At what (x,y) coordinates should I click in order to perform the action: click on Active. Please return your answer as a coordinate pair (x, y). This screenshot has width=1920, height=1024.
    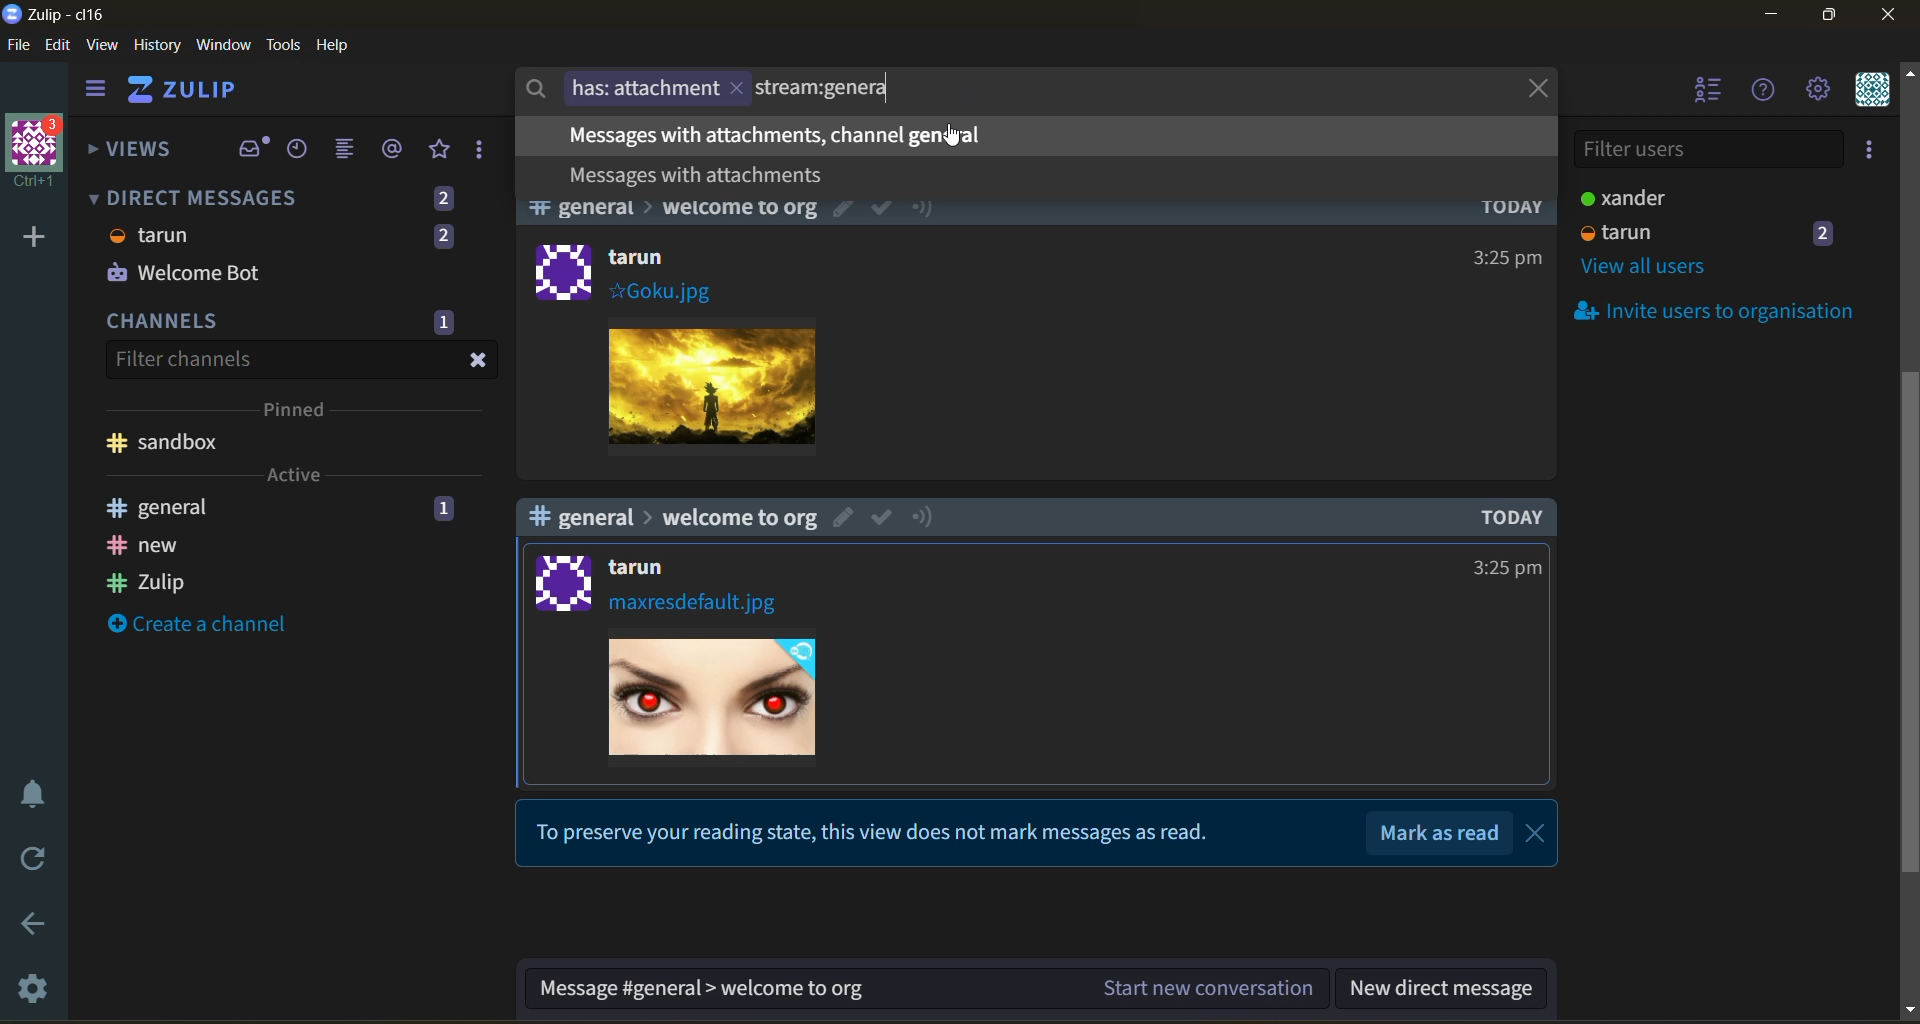
    Looking at the image, I should click on (292, 474).